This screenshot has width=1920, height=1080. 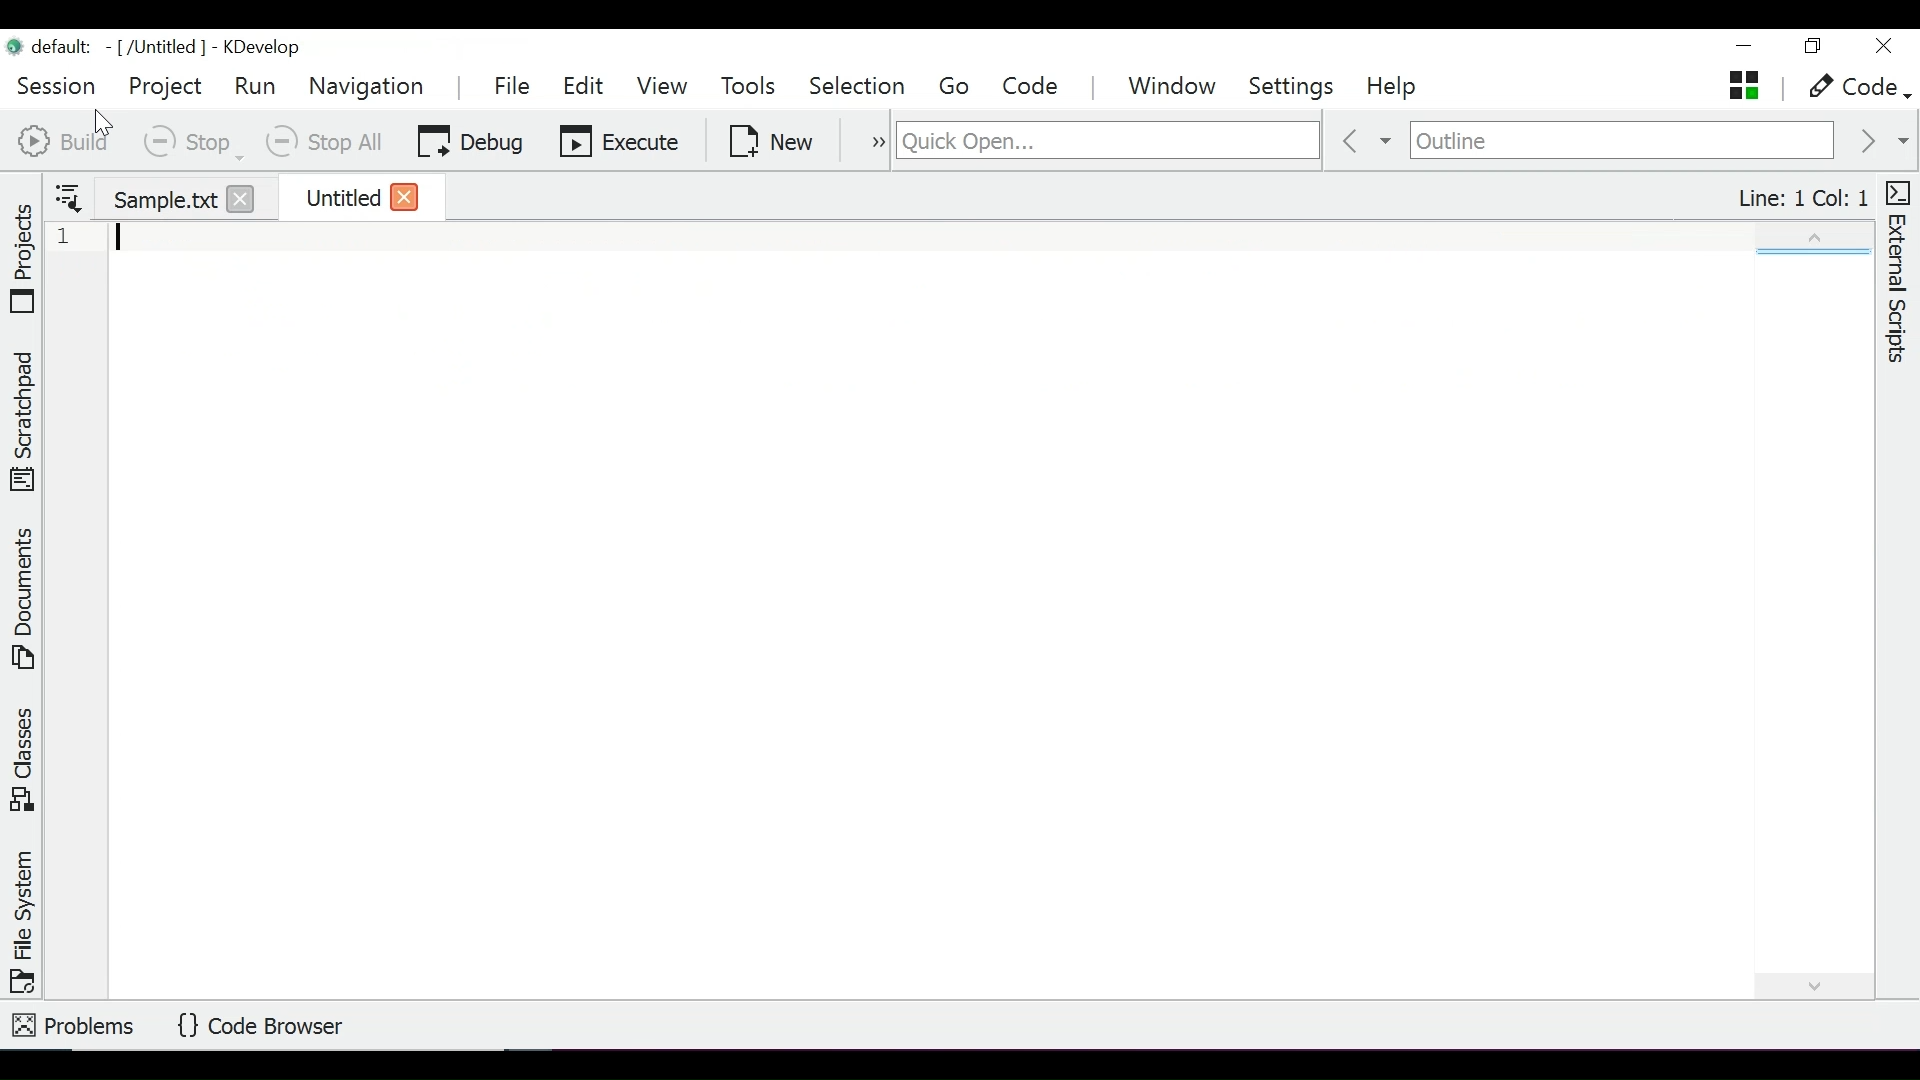 I want to click on Toggle External Scripts tool View, so click(x=1898, y=275).